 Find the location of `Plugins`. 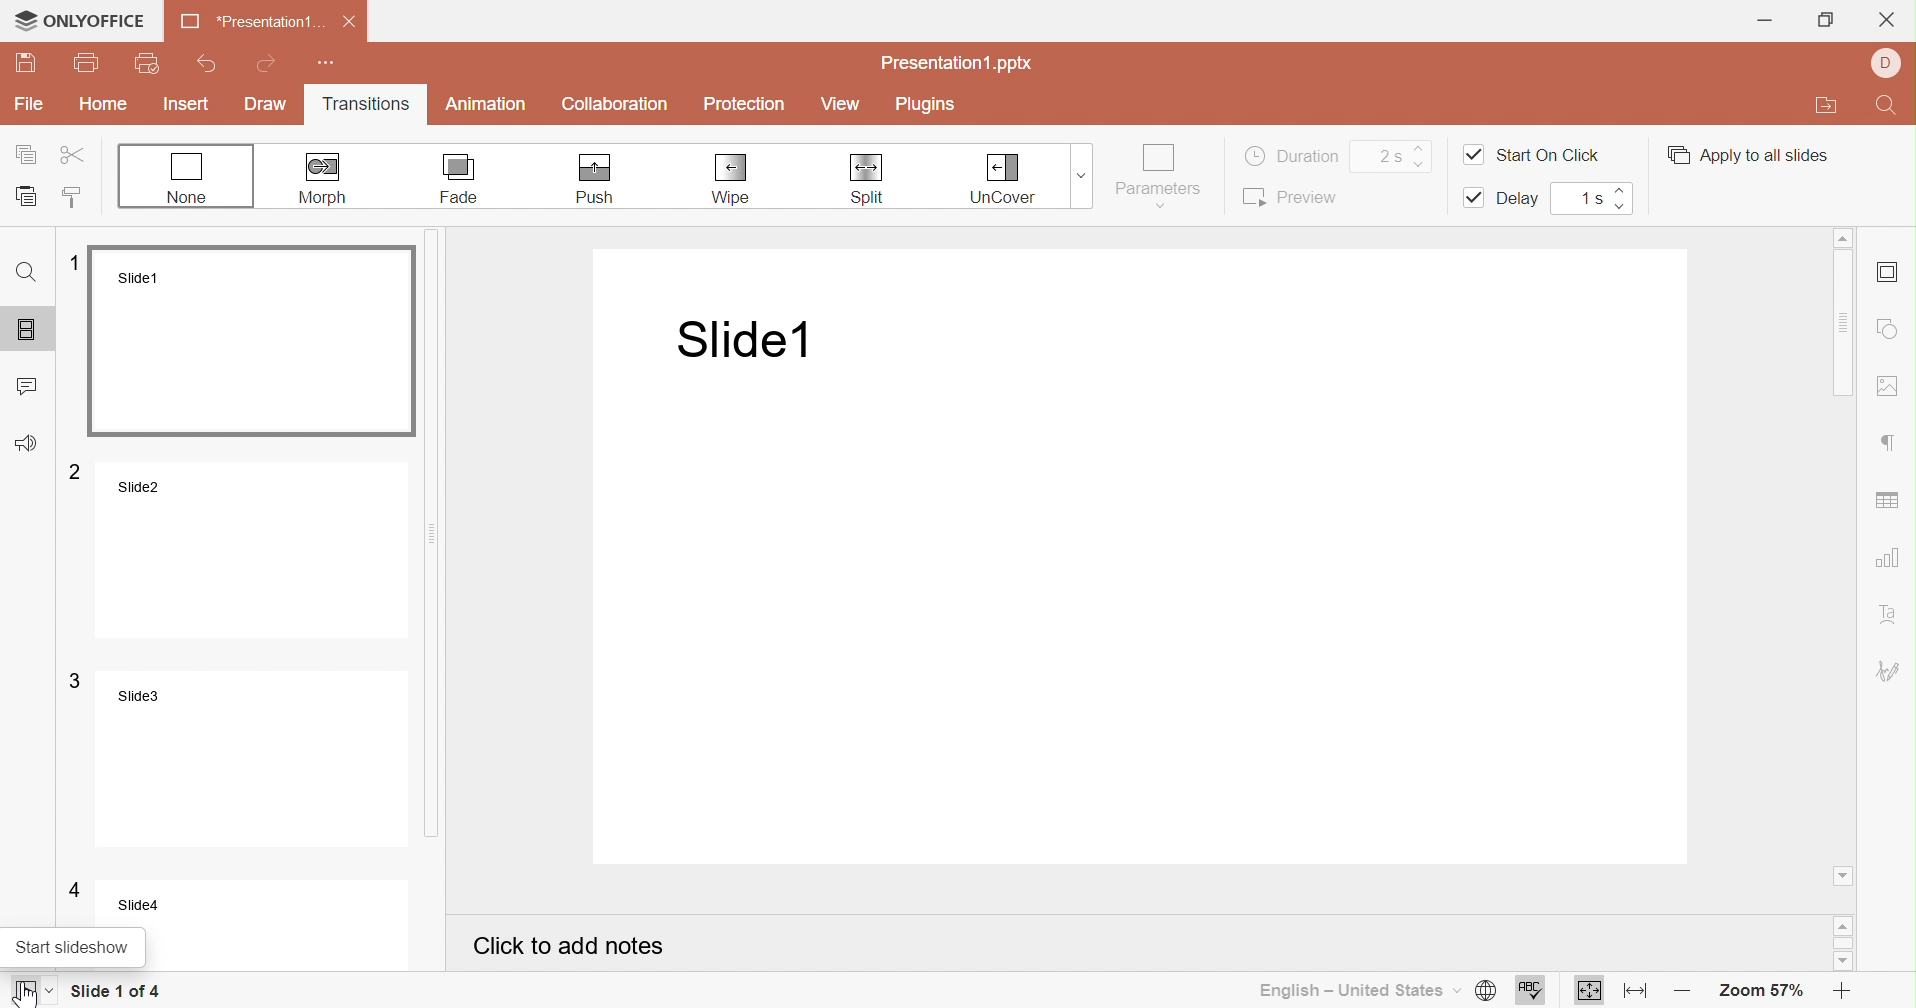

Plugins is located at coordinates (926, 105).